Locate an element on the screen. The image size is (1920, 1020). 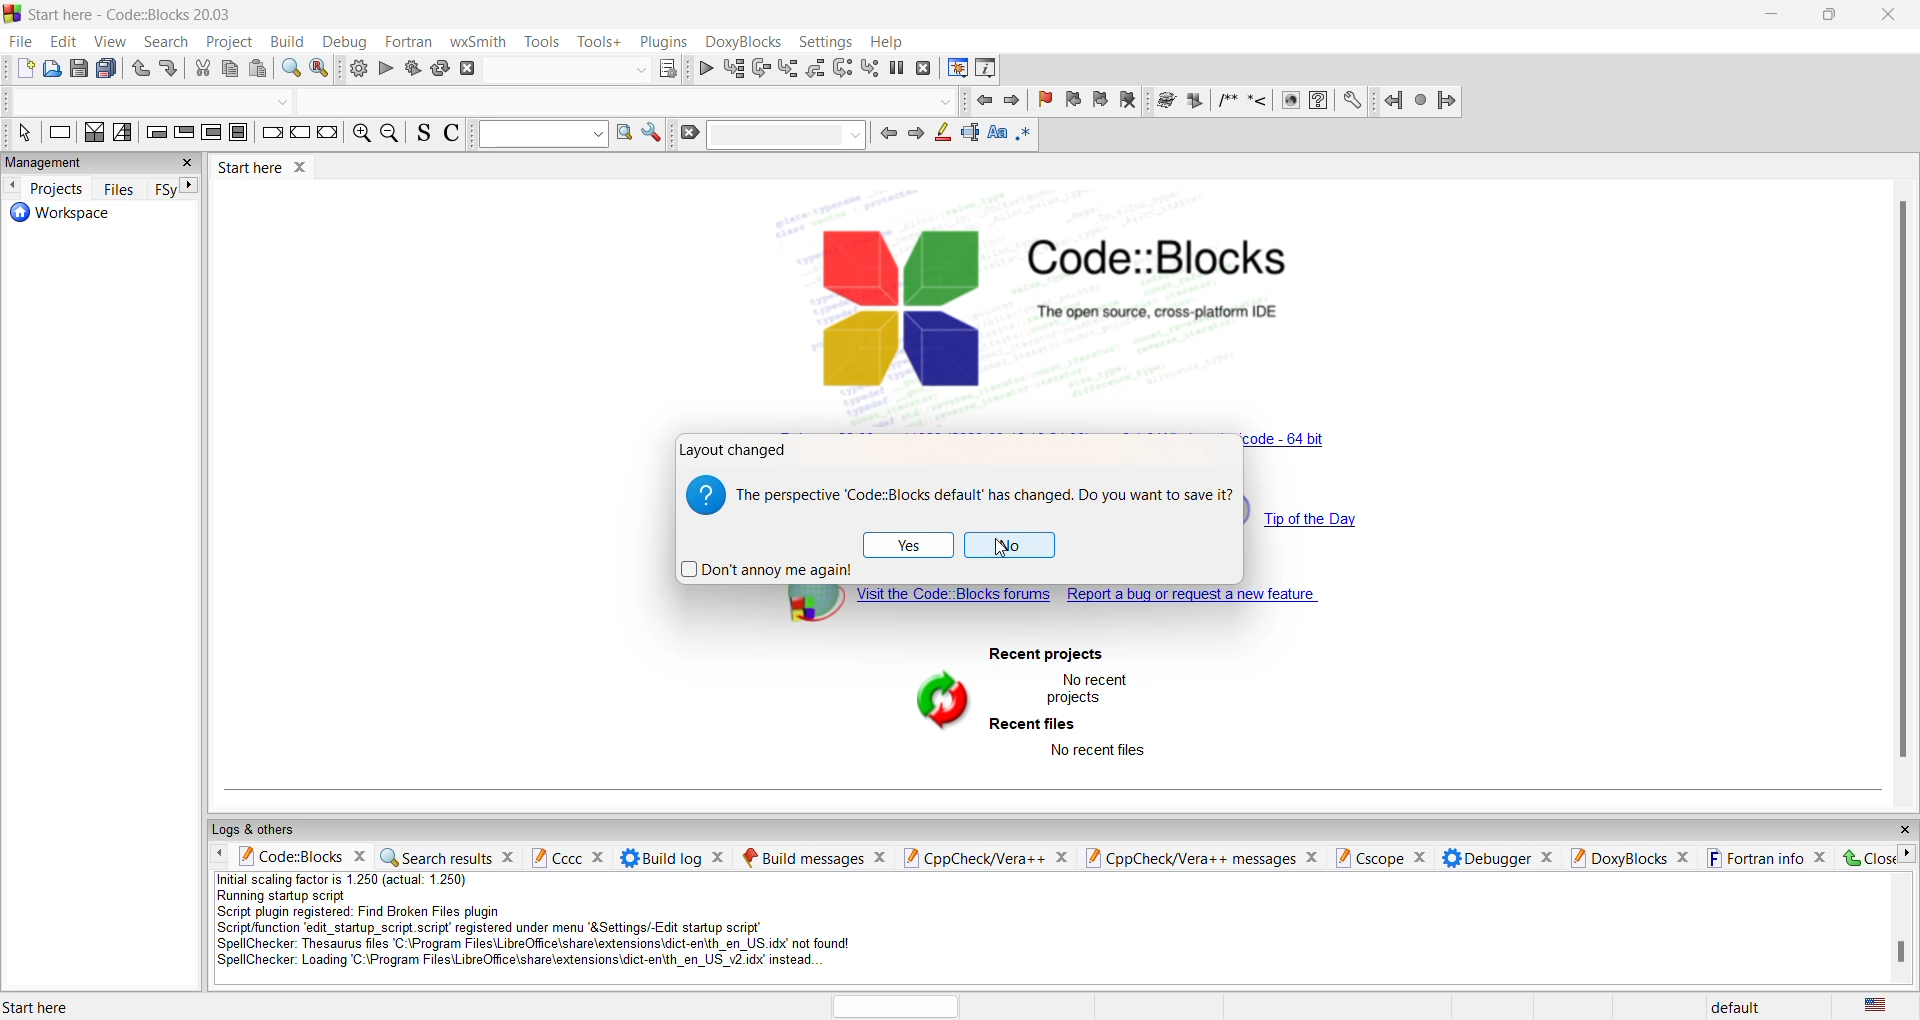
decision is located at coordinates (93, 133).